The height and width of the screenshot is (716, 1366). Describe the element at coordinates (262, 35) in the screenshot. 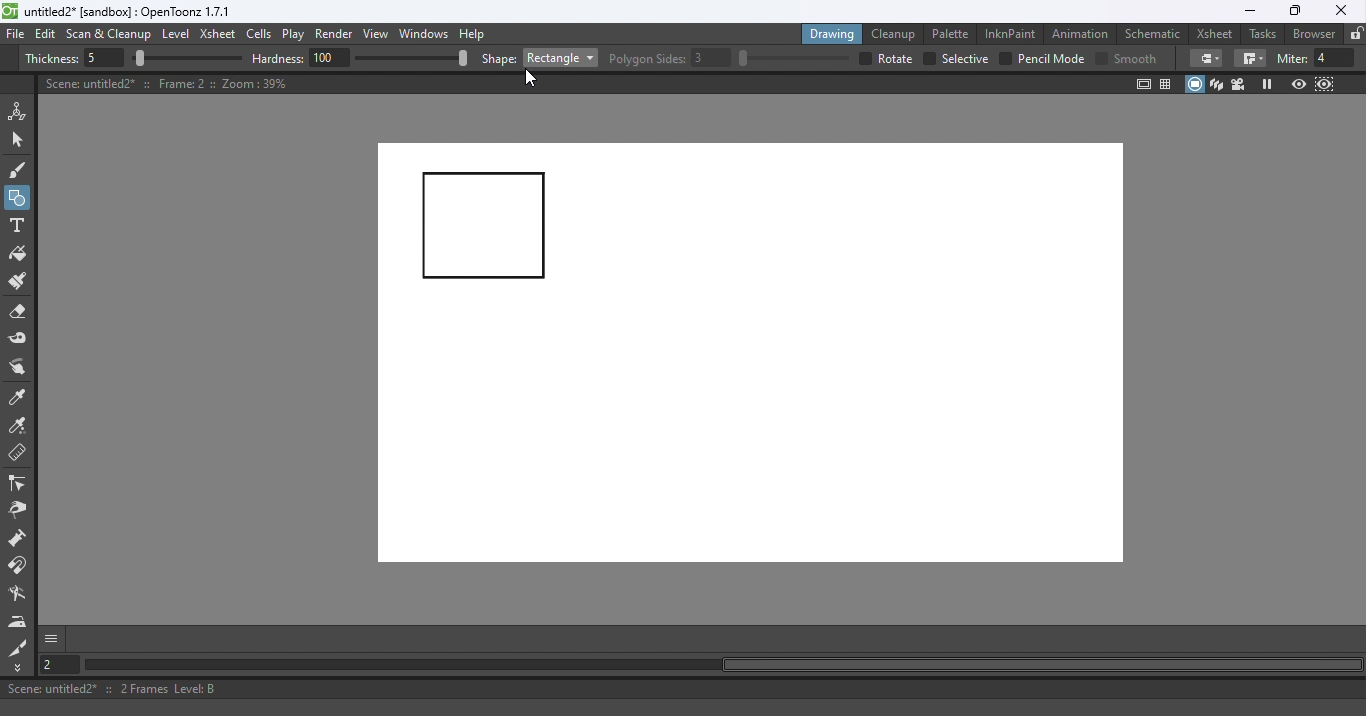

I see `Cells` at that location.